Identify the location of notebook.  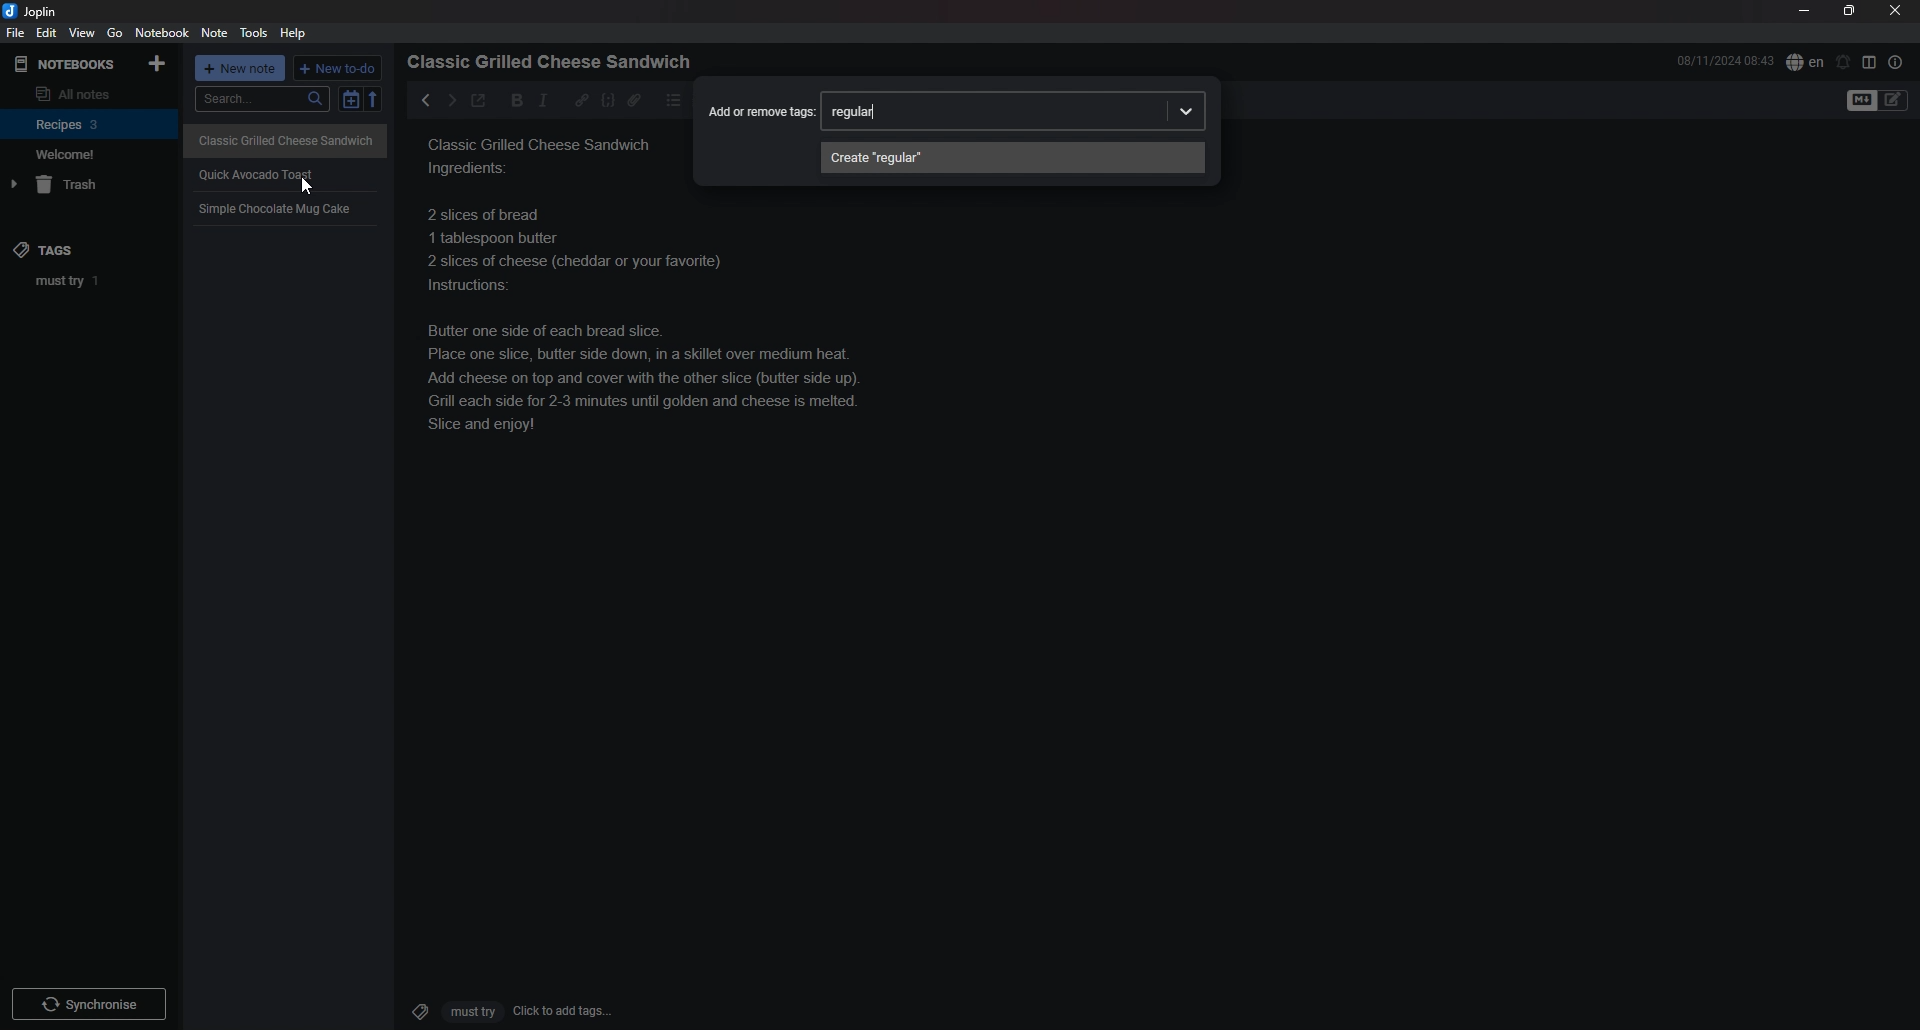
(88, 154).